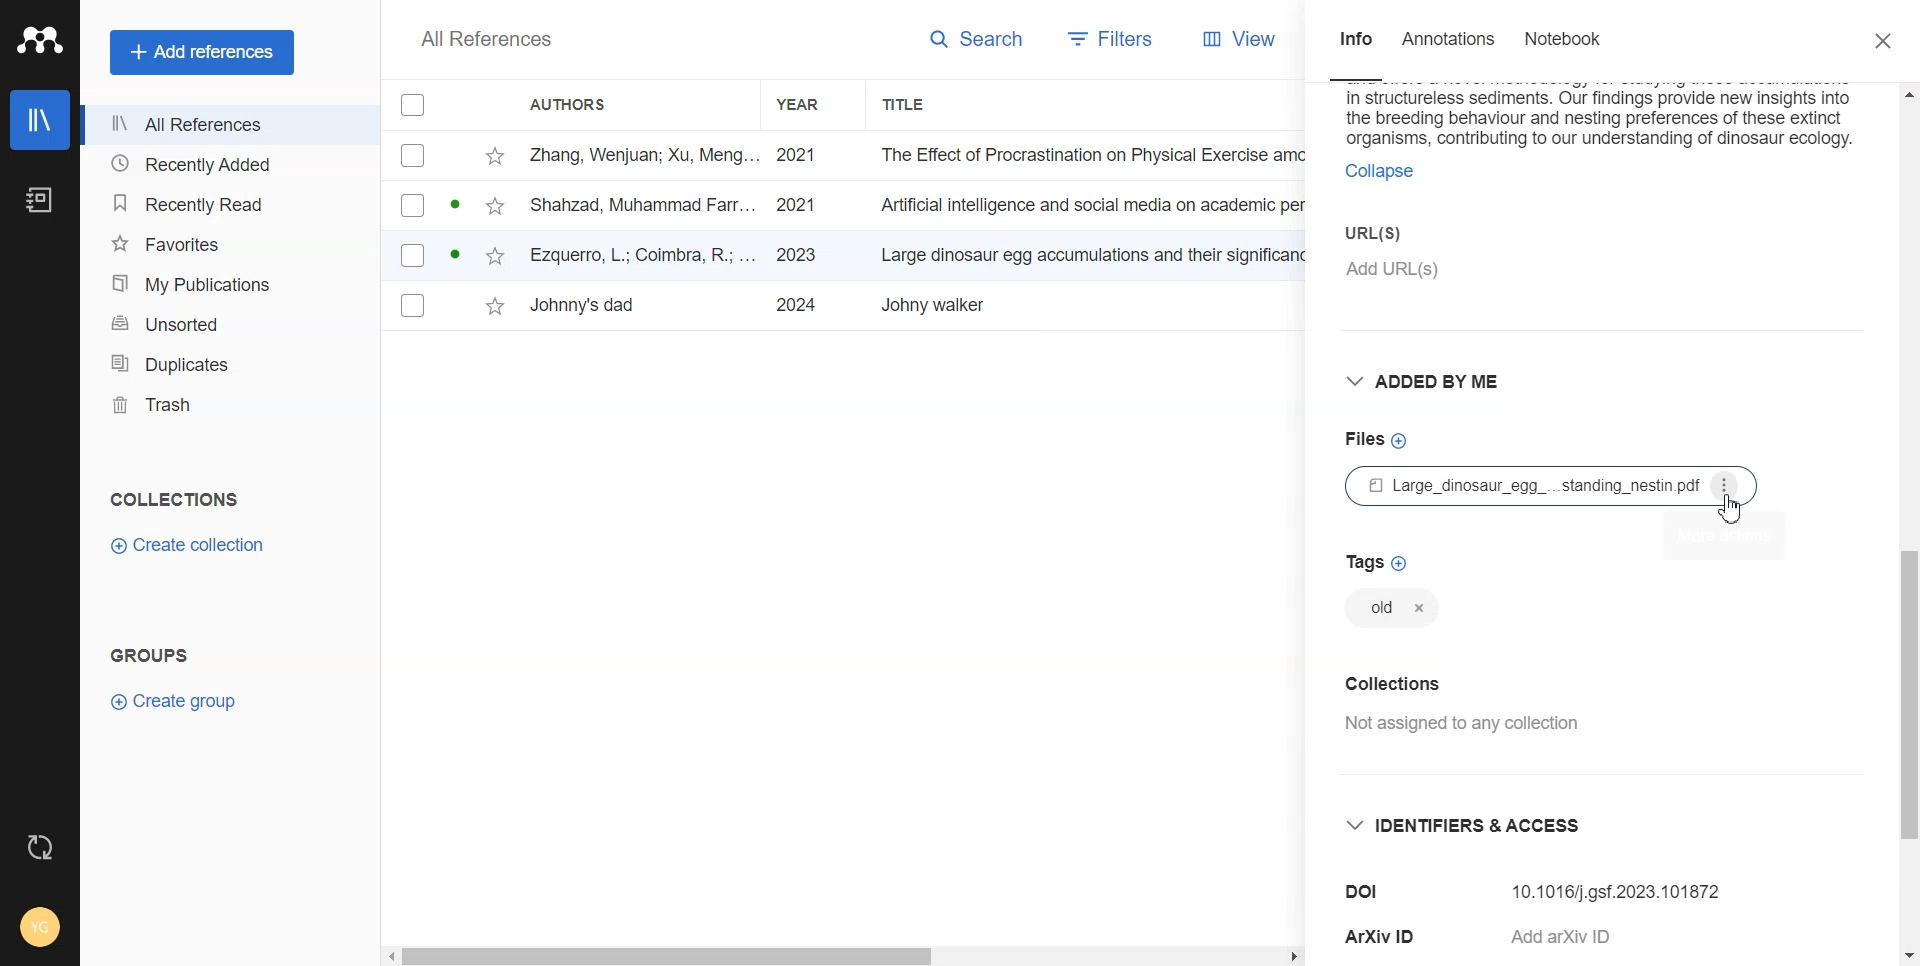  I want to click on Collections, so click(174, 500).